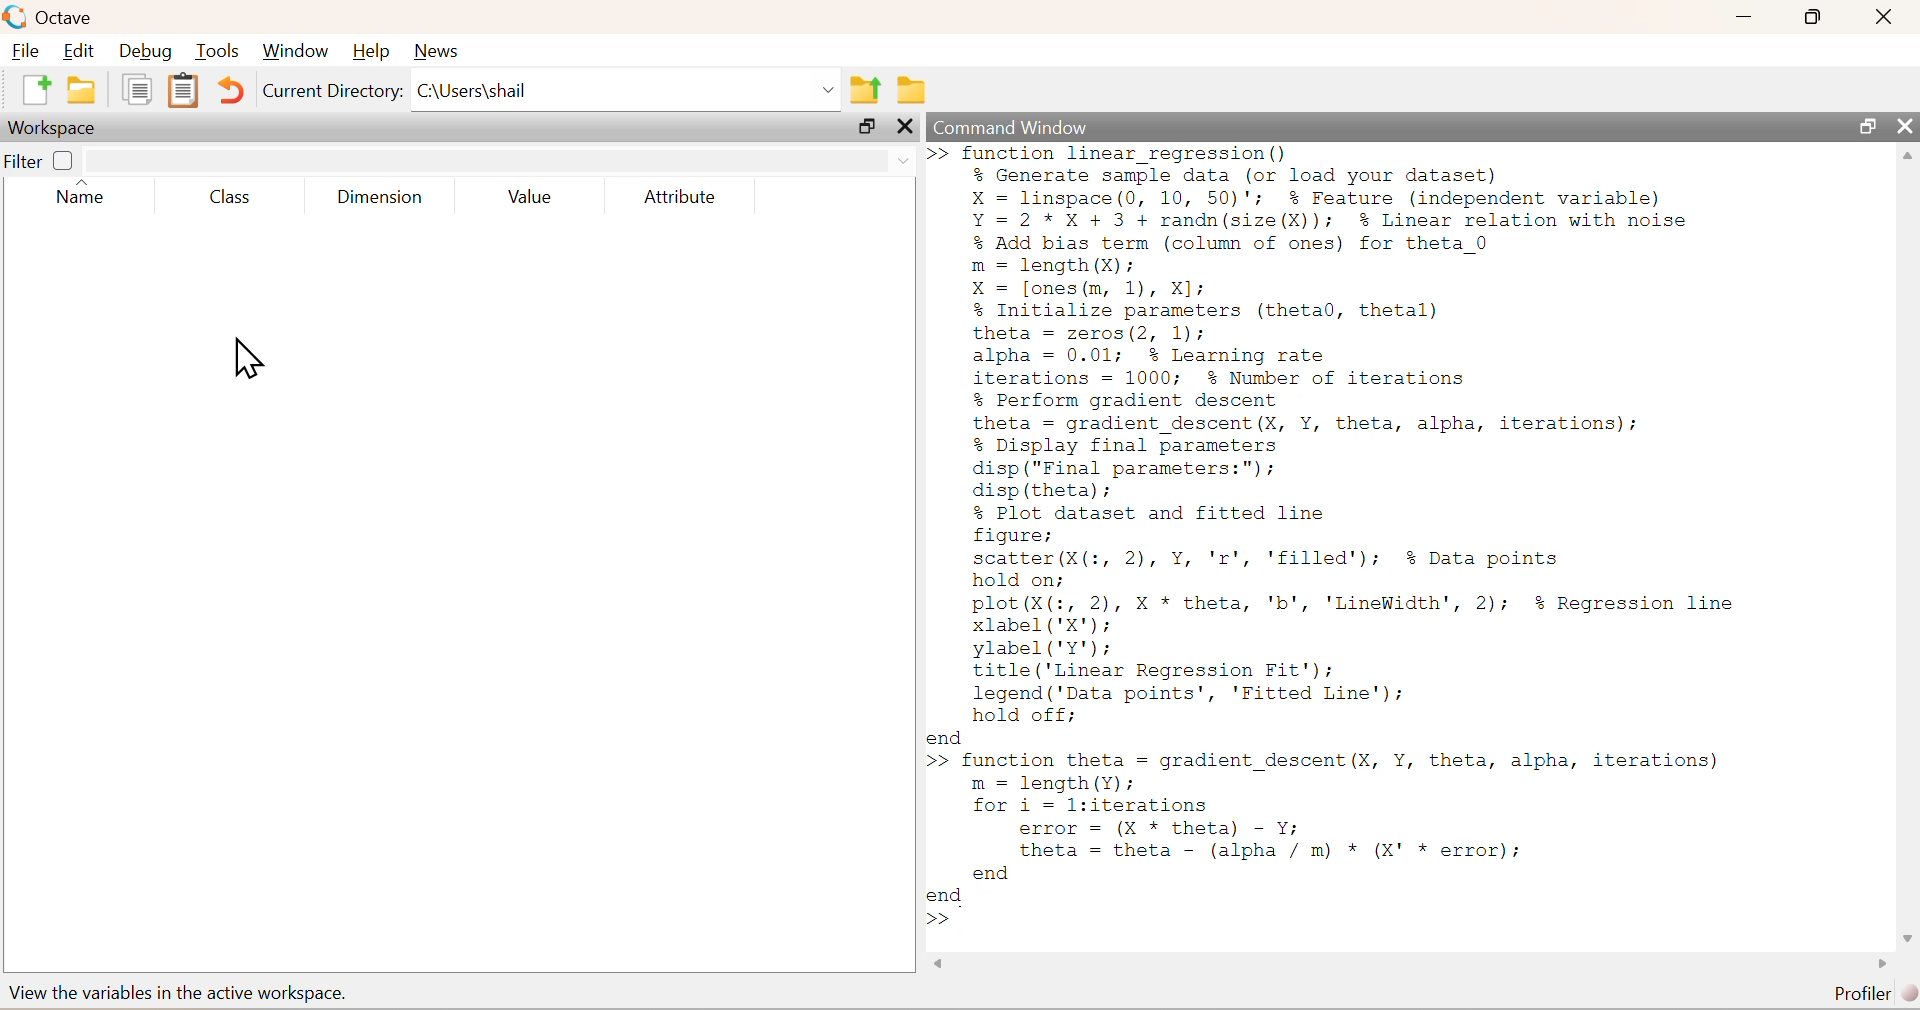 This screenshot has height=1010, width=1920. Describe the element at coordinates (36, 91) in the screenshot. I see `new document` at that location.